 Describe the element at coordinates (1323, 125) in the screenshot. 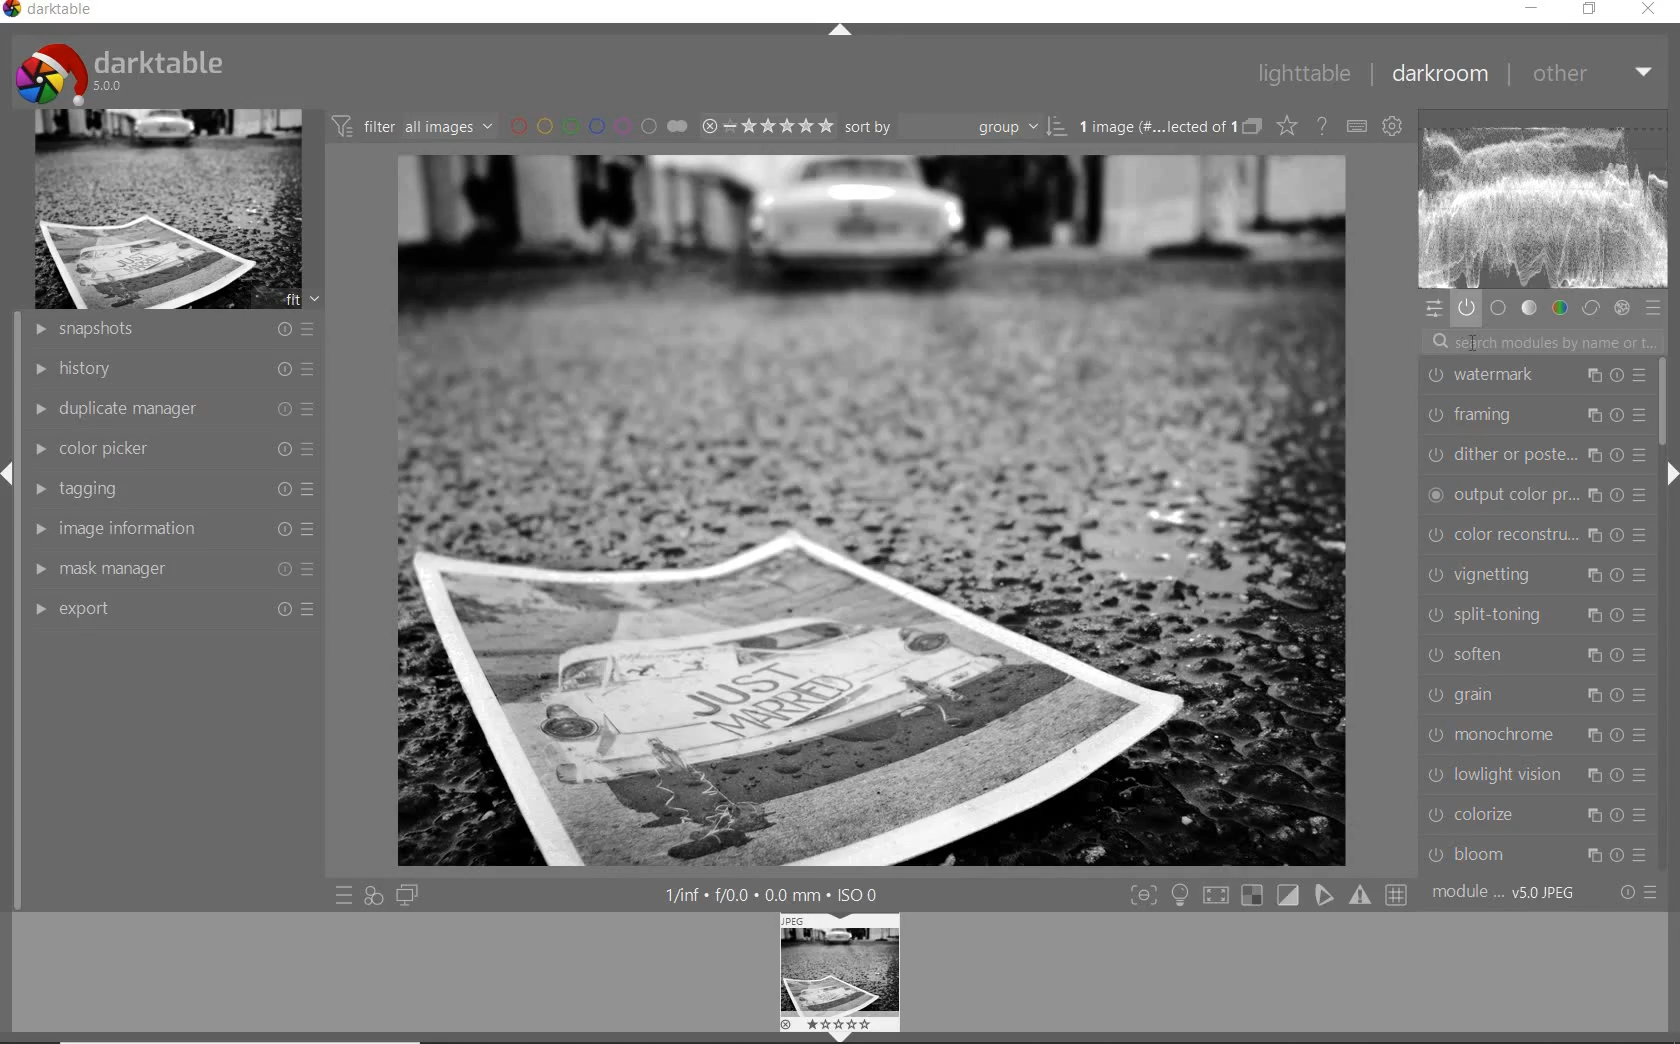

I see `enable for online help` at that location.